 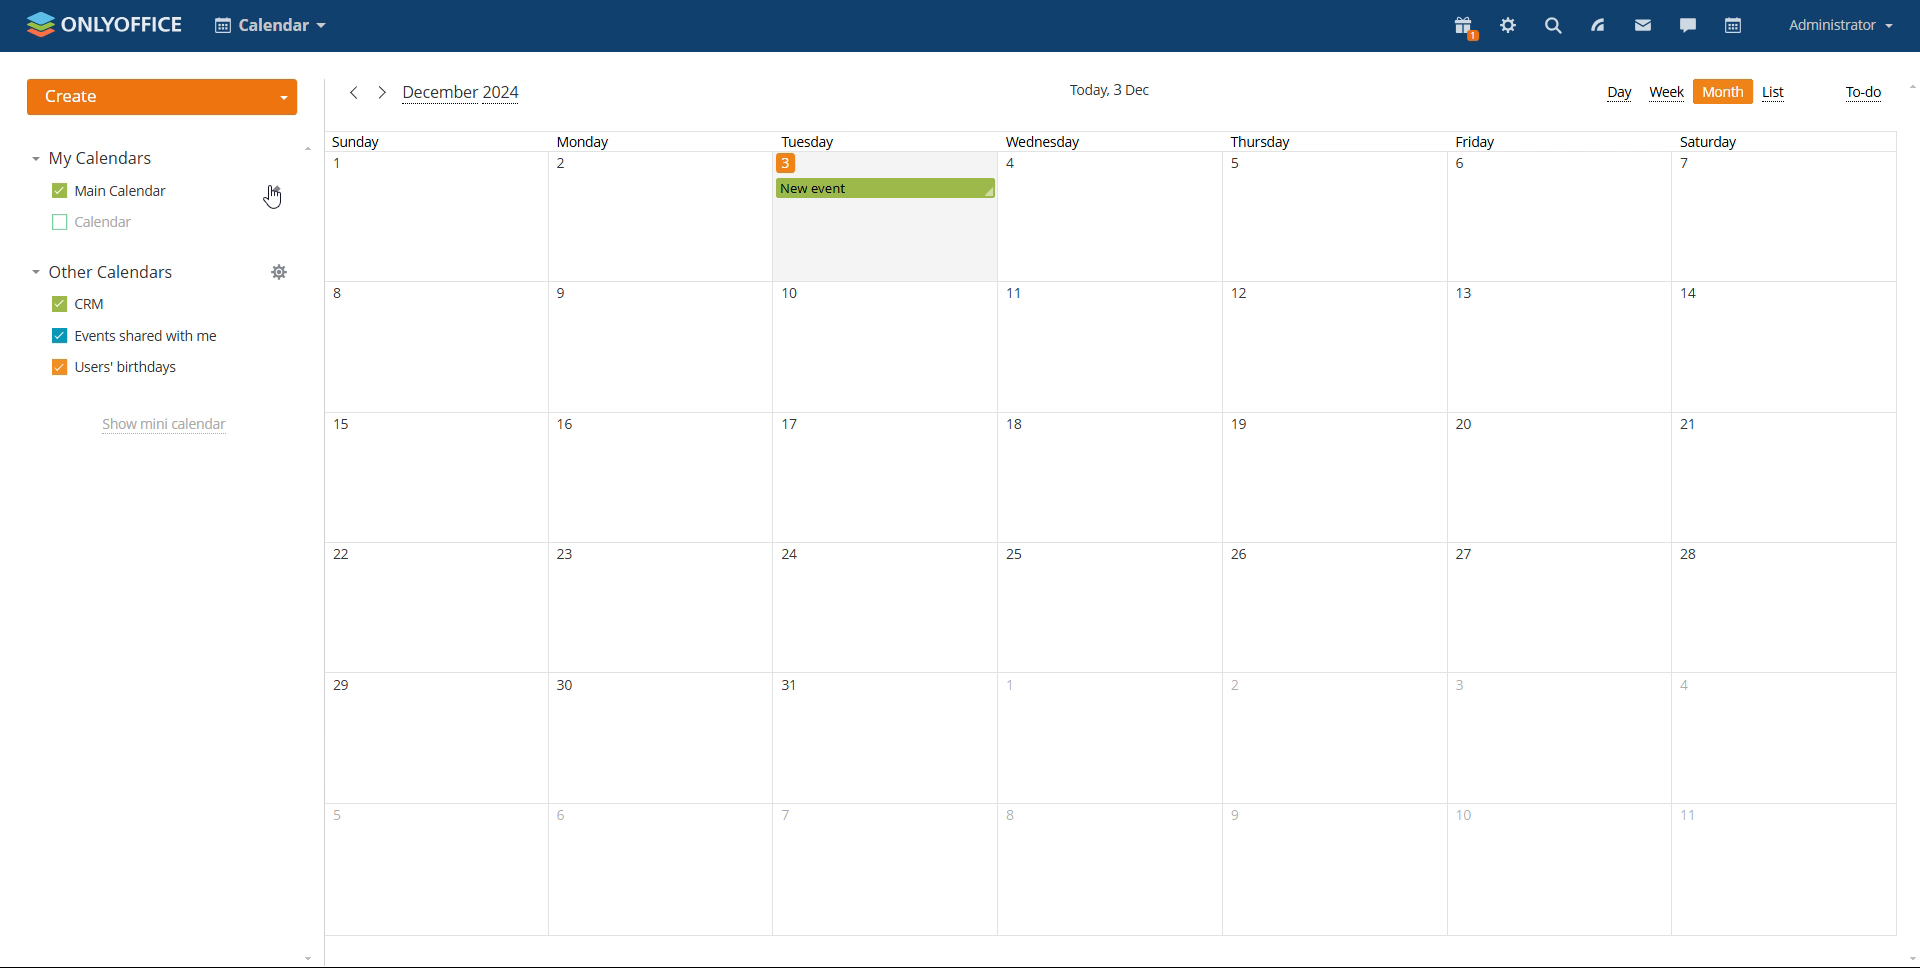 What do you see at coordinates (1556, 739) in the screenshot?
I see `date` at bounding box center [1556, 739].